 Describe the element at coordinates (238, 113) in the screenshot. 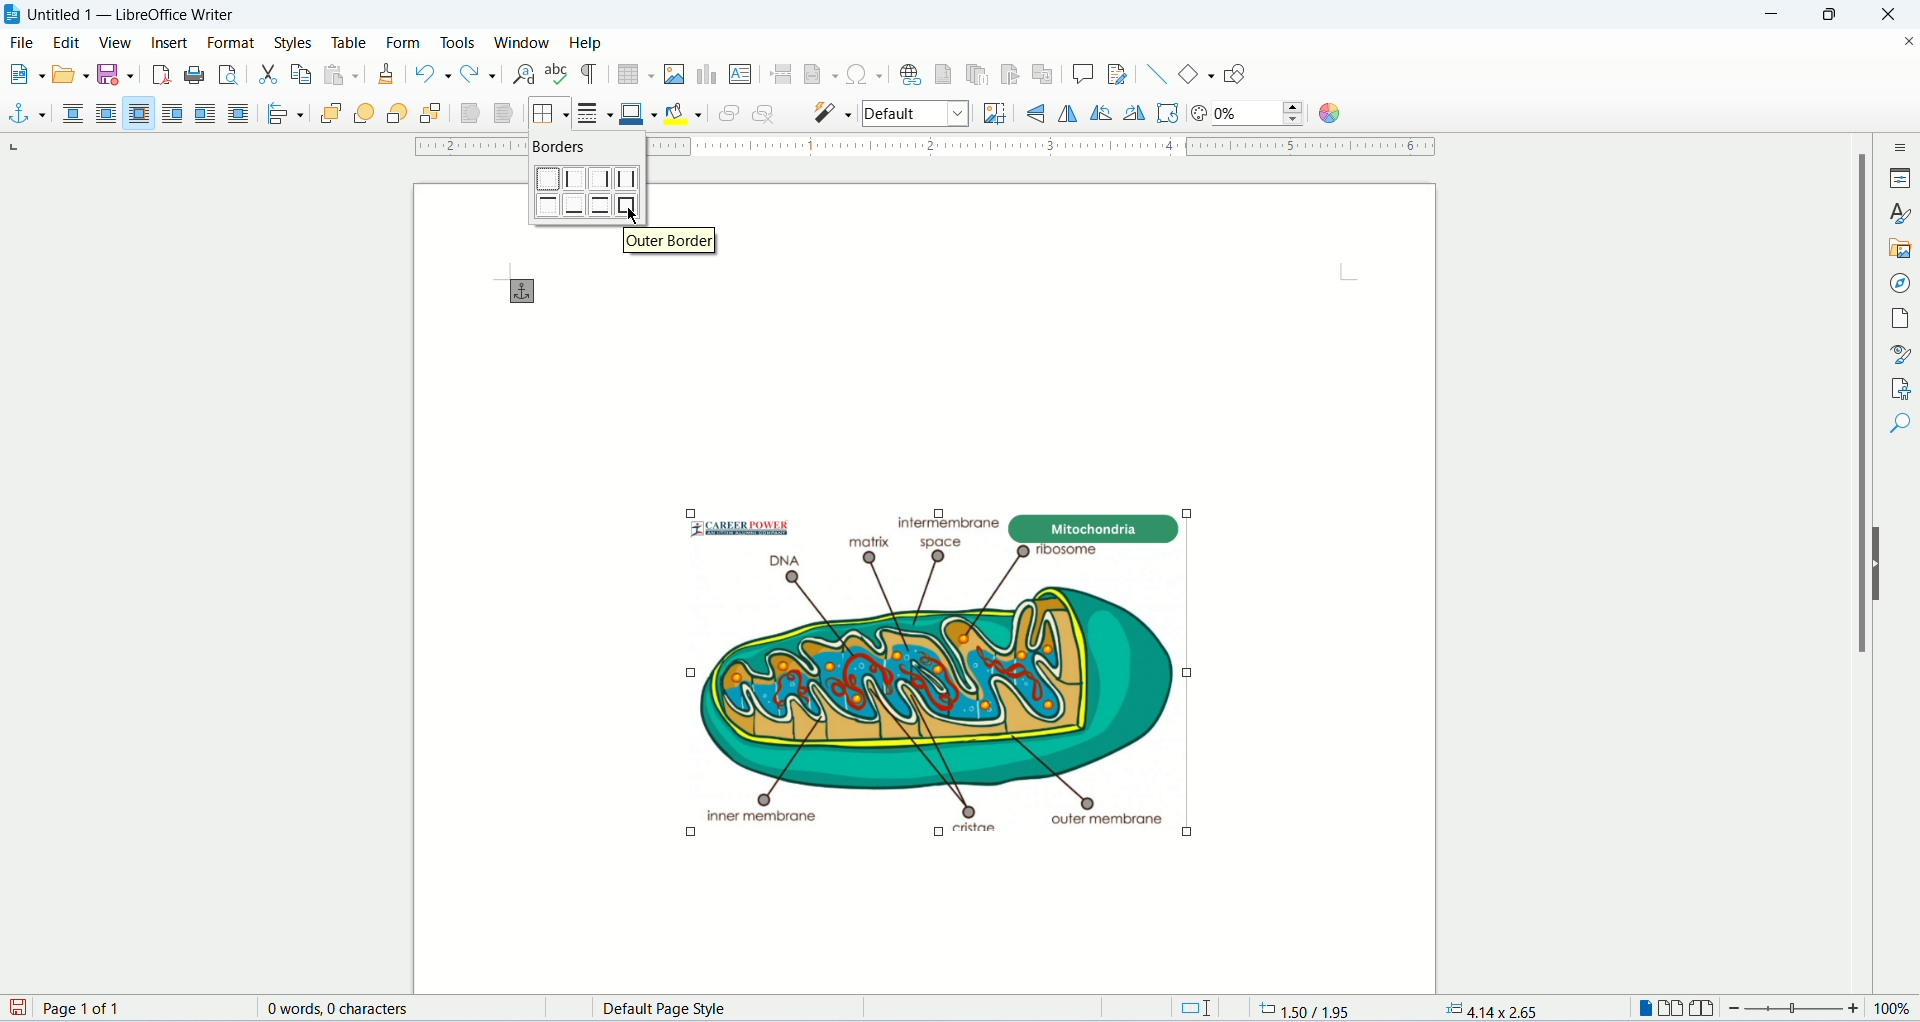

I see `through` at that location.